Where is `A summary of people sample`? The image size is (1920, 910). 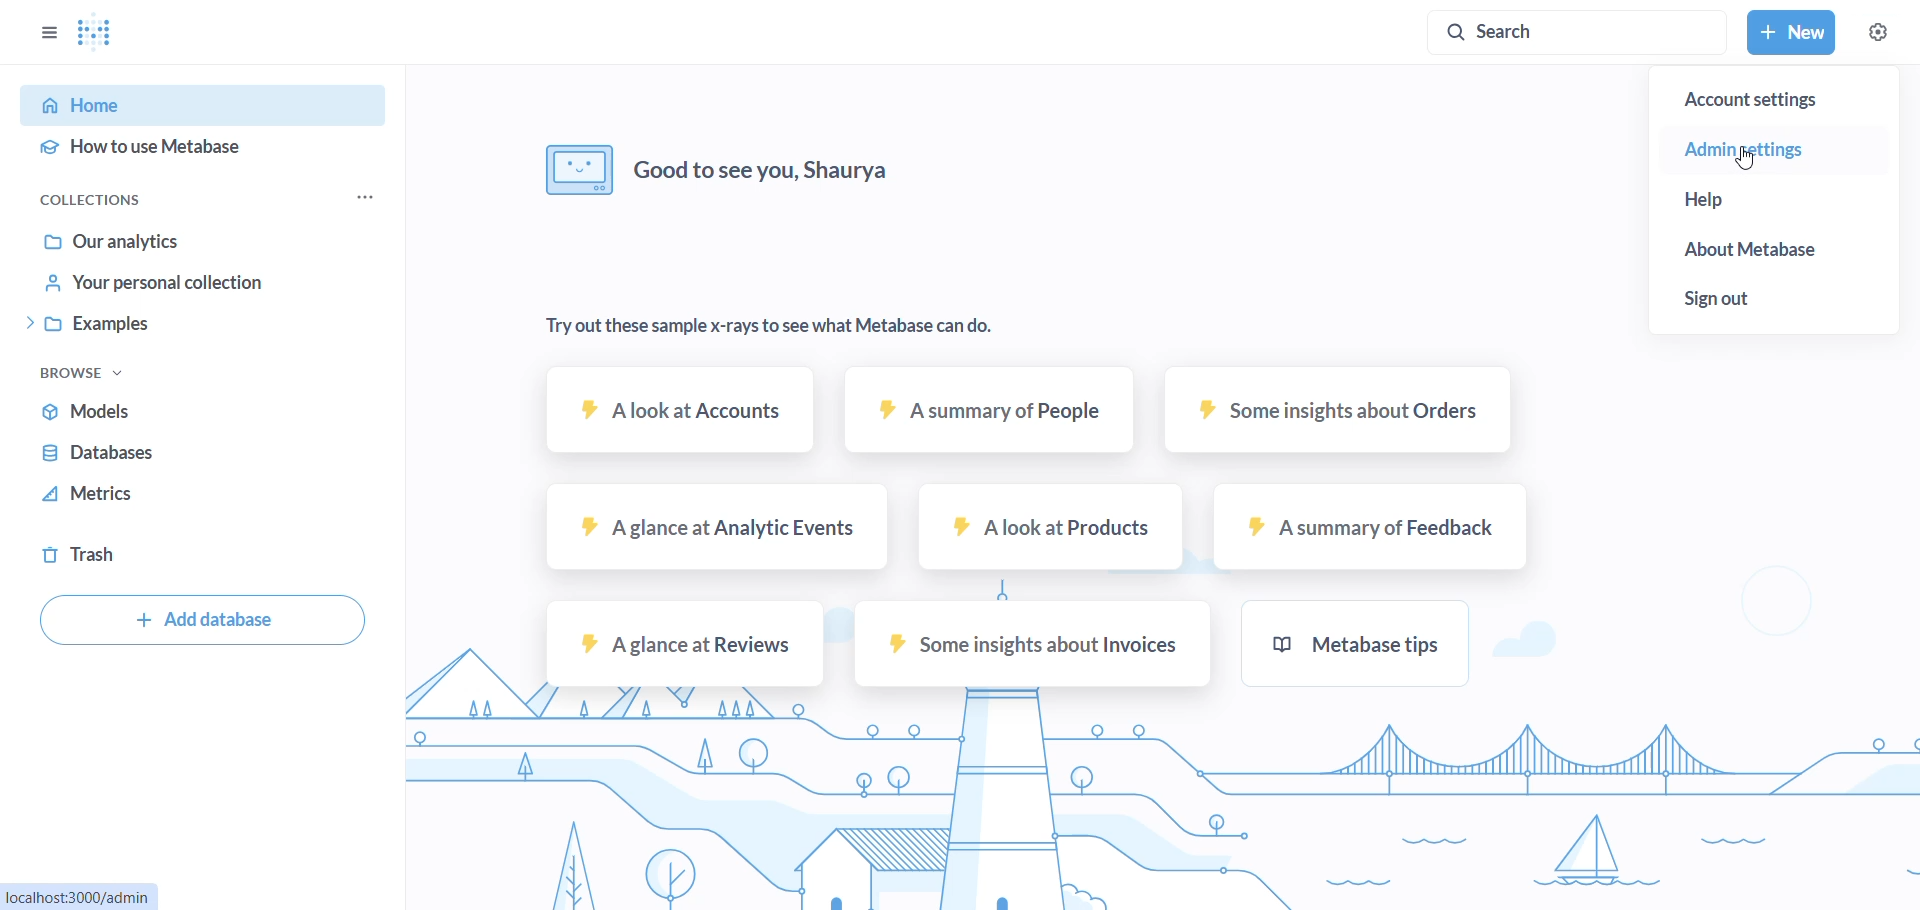 A summary of people sample is located at coordinates (995, 414).